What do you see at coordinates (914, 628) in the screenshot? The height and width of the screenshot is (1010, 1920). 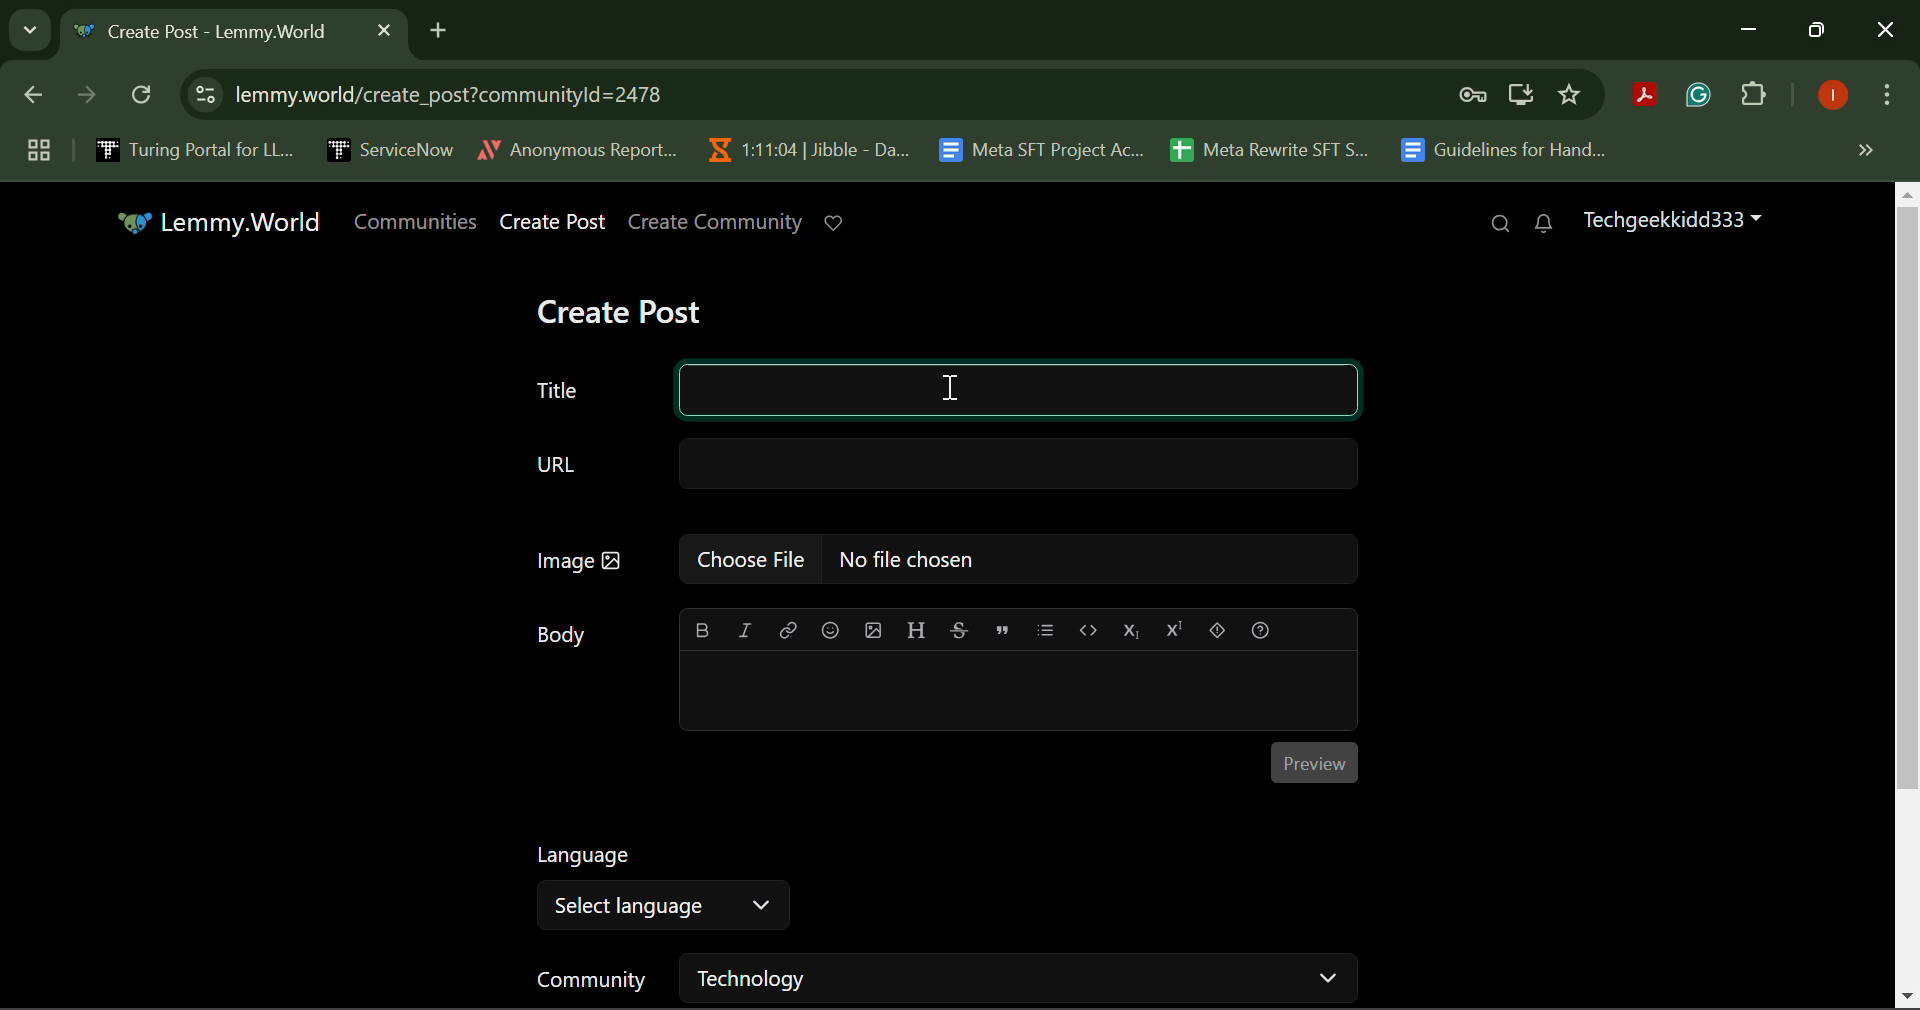 I see `header` at bounding box center [914, 628].